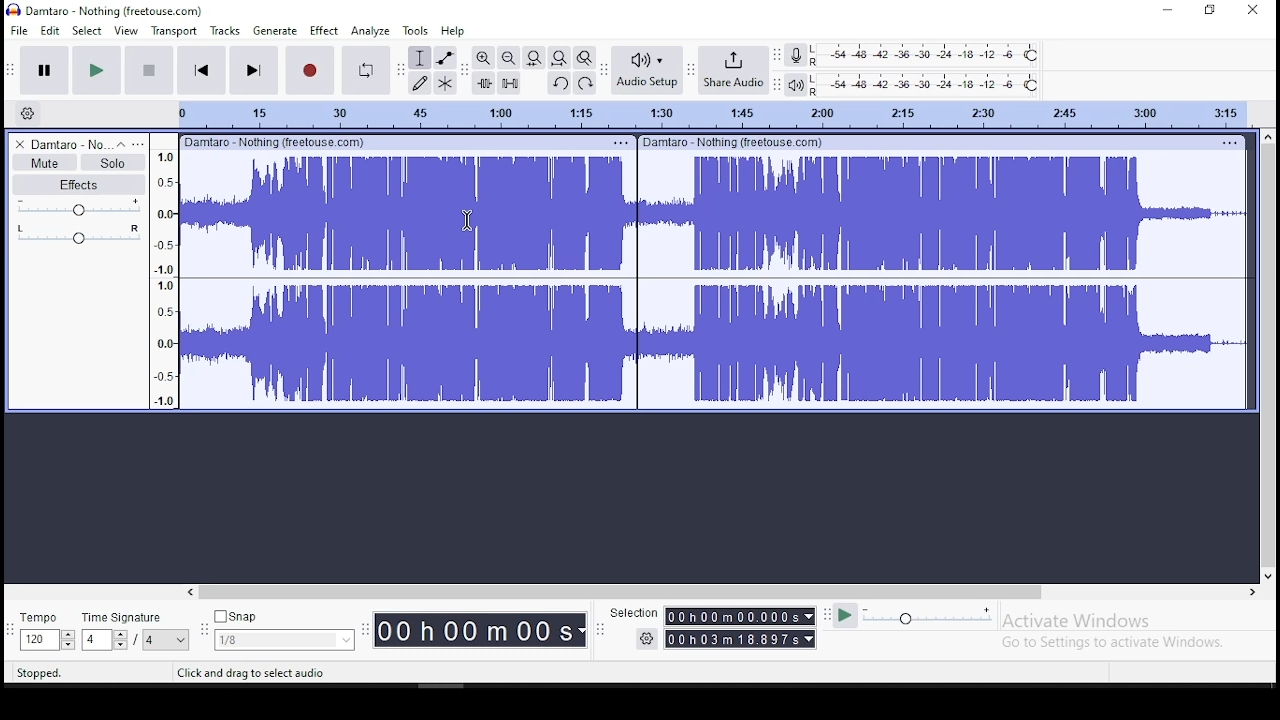 The image size is (1280, 720). What do you see at coordinates (509, 57) in the screenshot?
I see `zoom out` at bounding box center [509, 57].